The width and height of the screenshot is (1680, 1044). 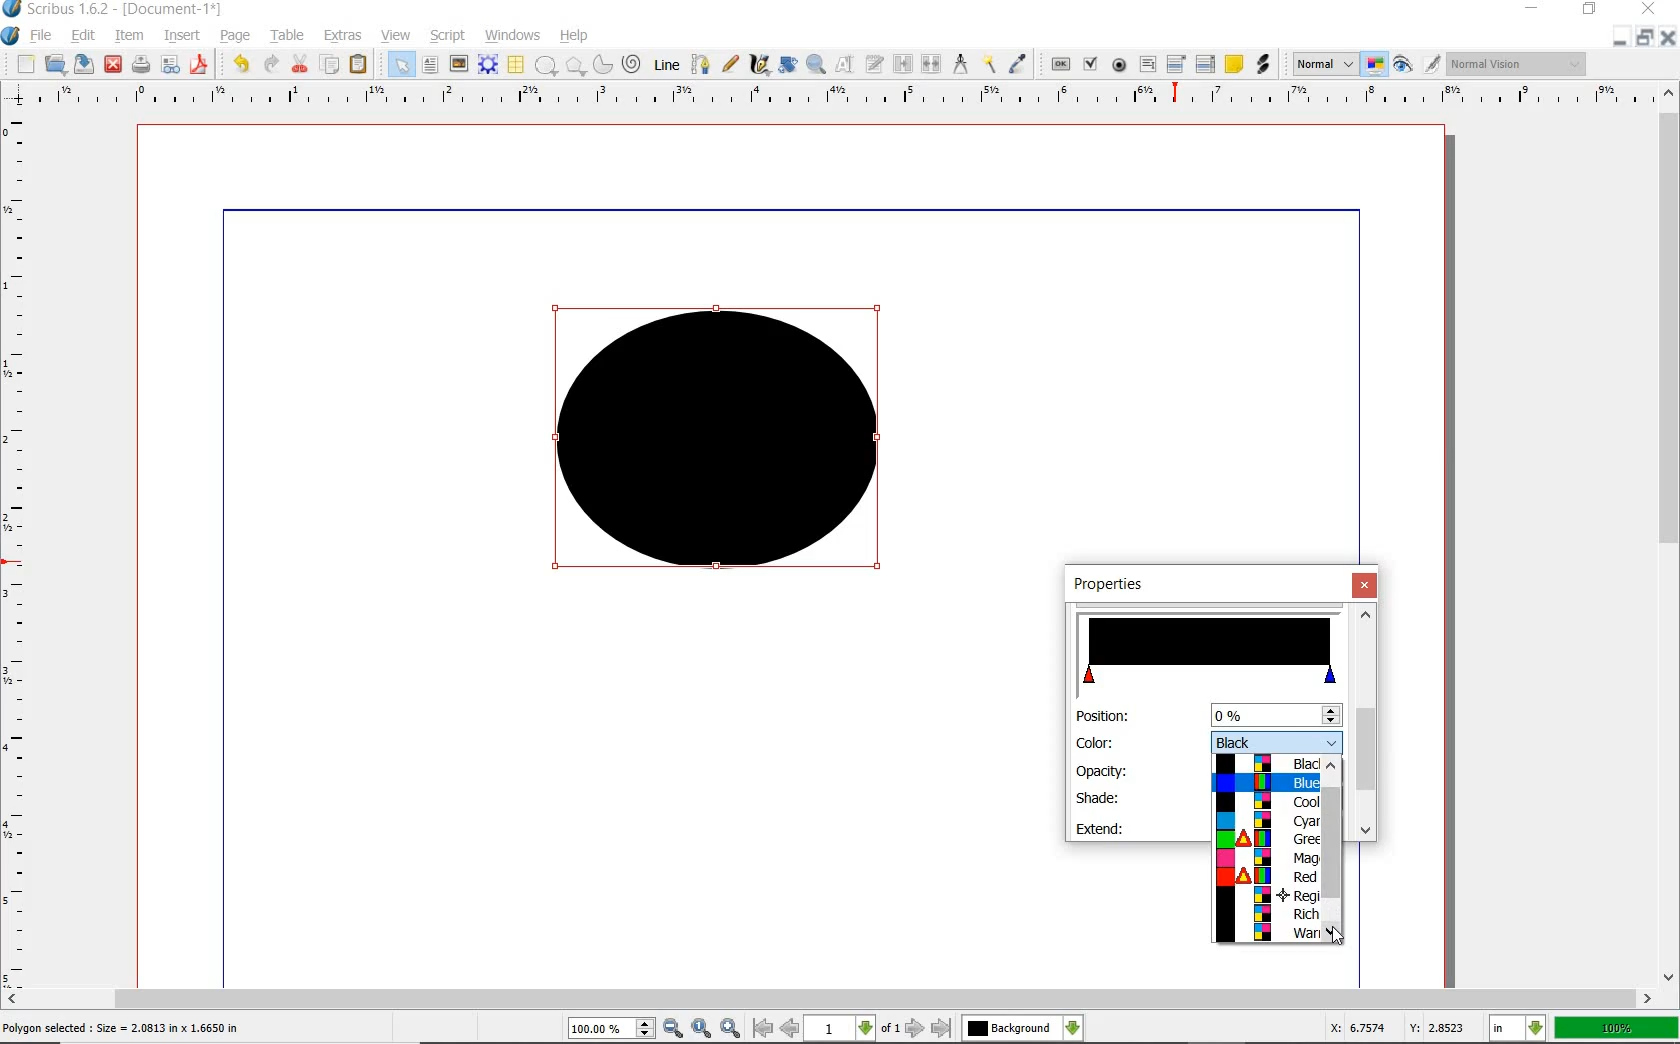 I want to click on CALLIGRAPHIC LINE, so click(x=759, y=65).